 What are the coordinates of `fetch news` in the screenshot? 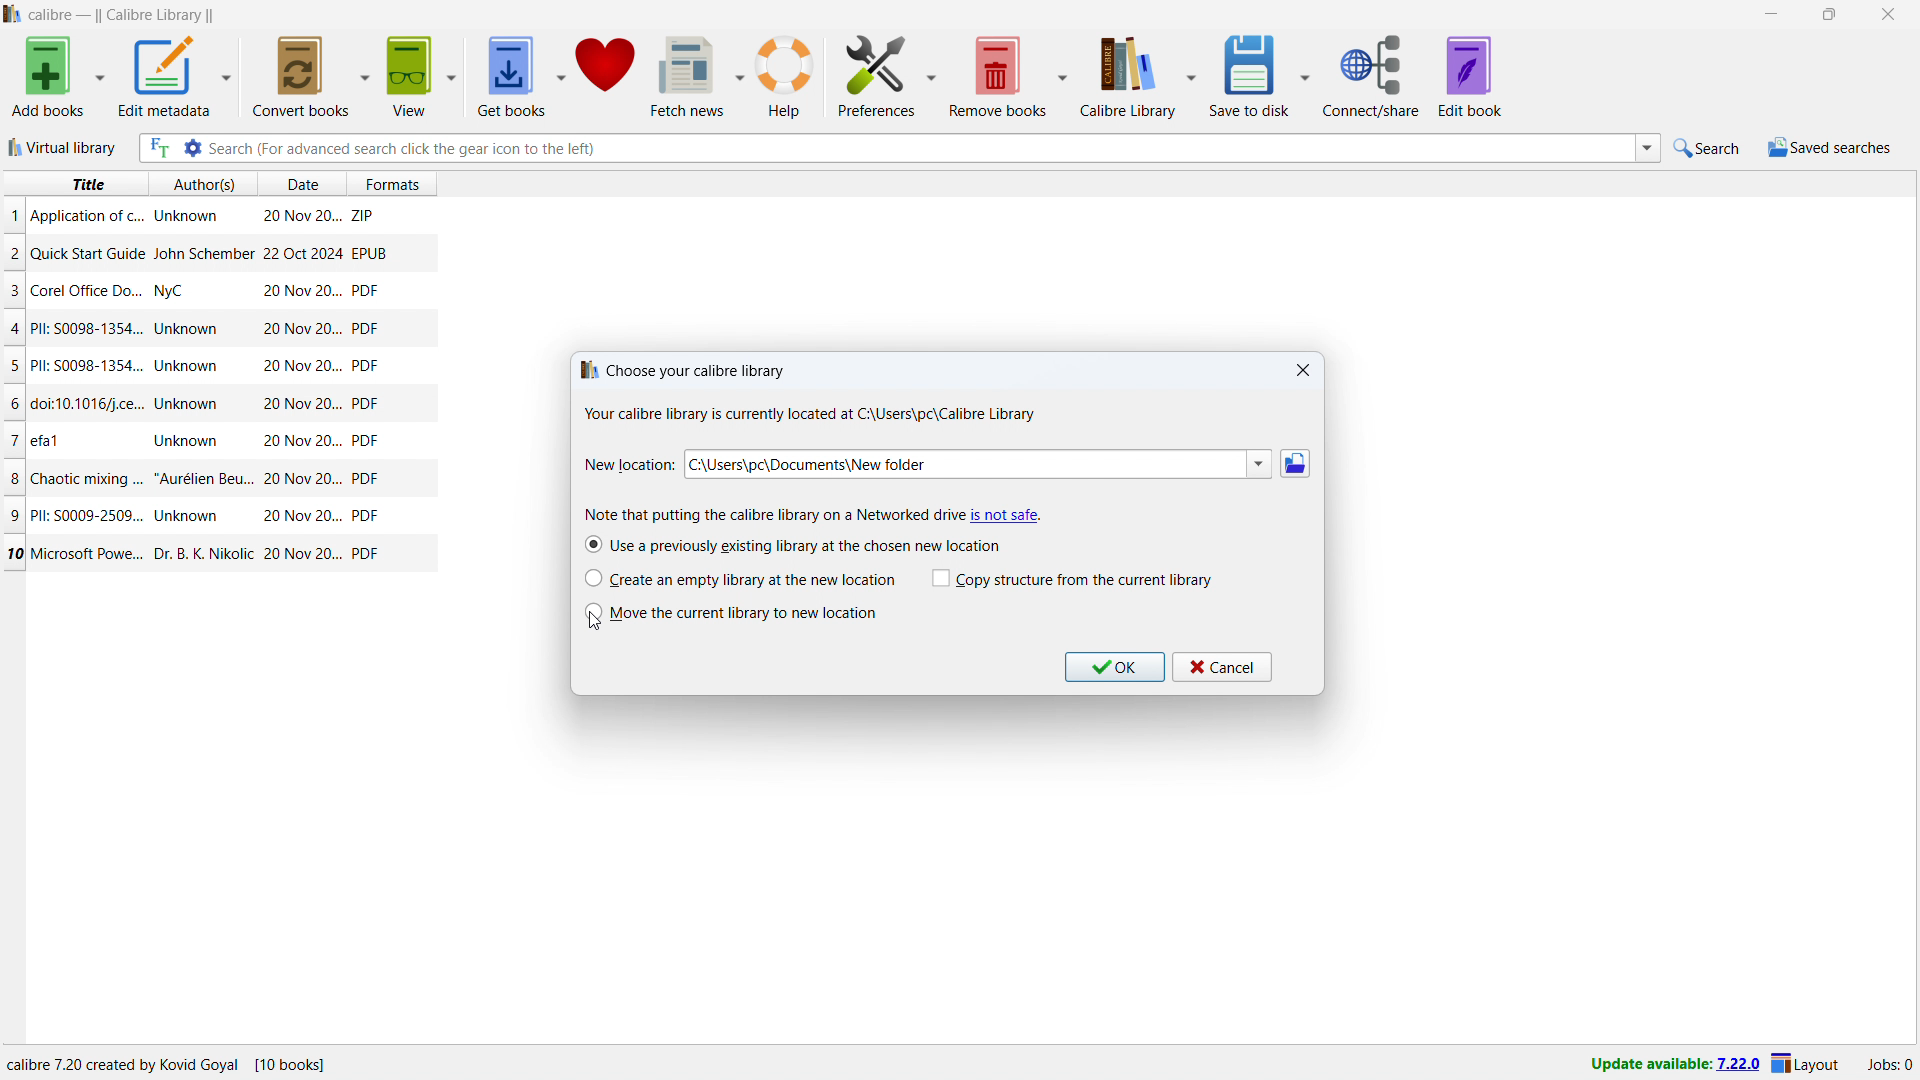 It's located at (690, 75).